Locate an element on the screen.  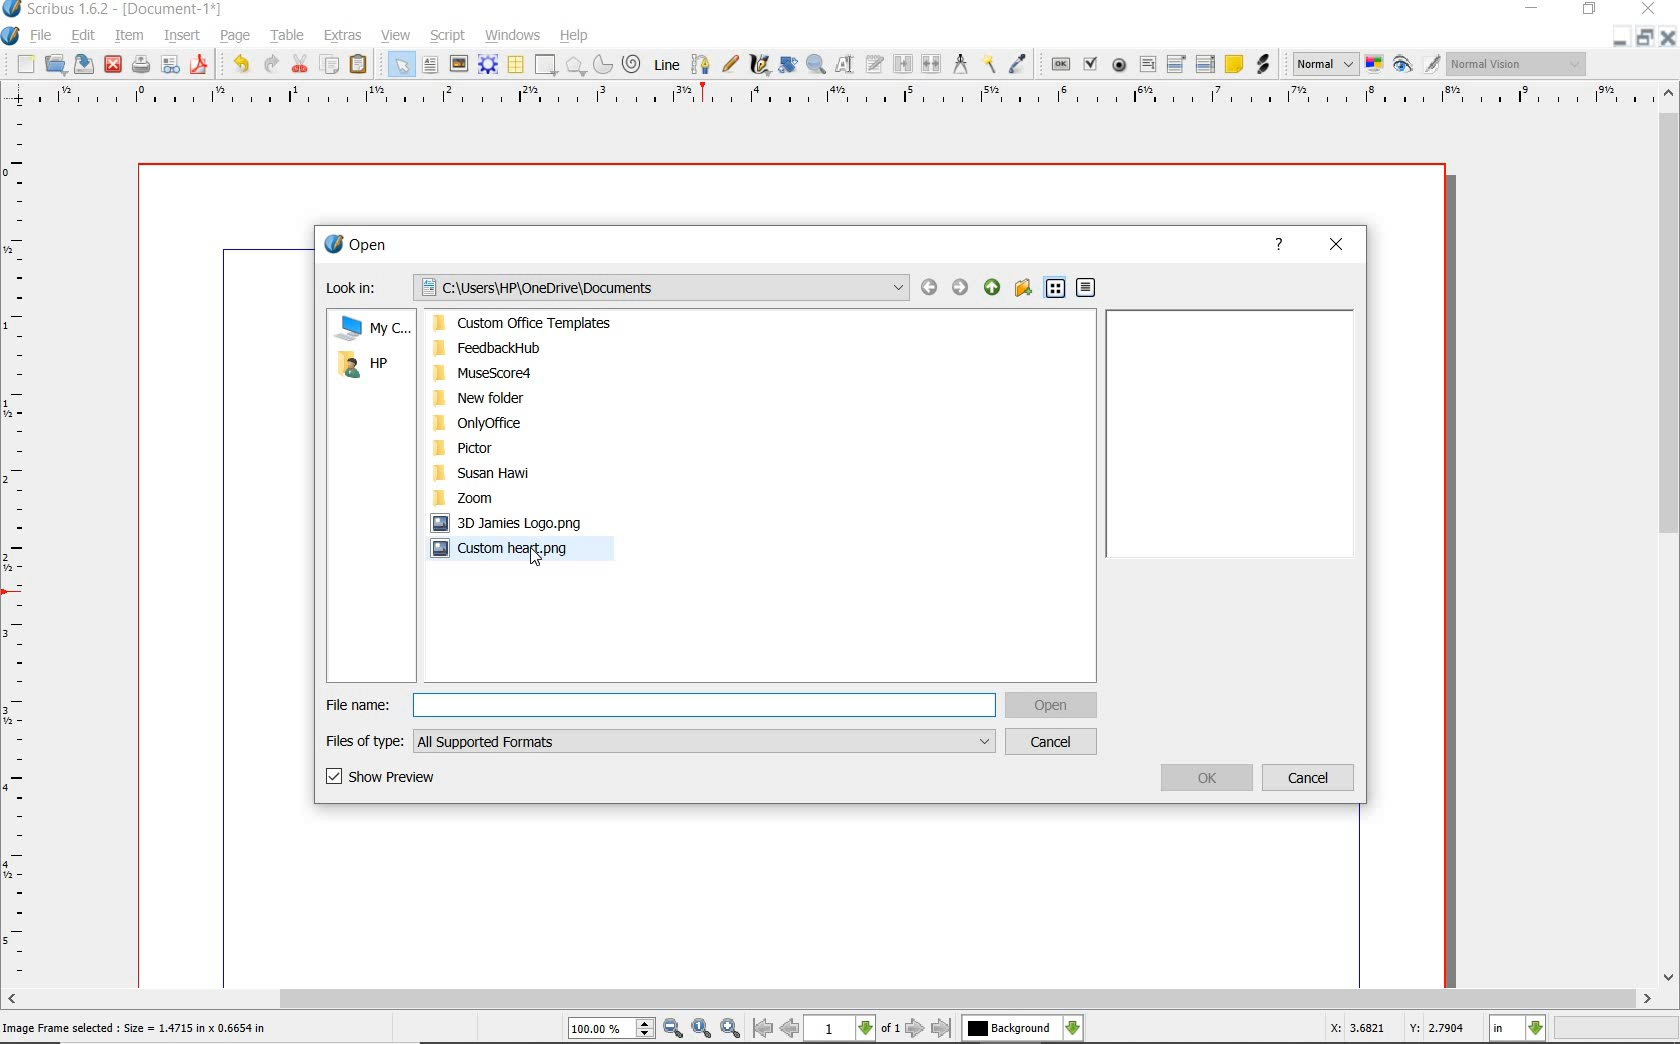
table is located at coordinates (517, 66).